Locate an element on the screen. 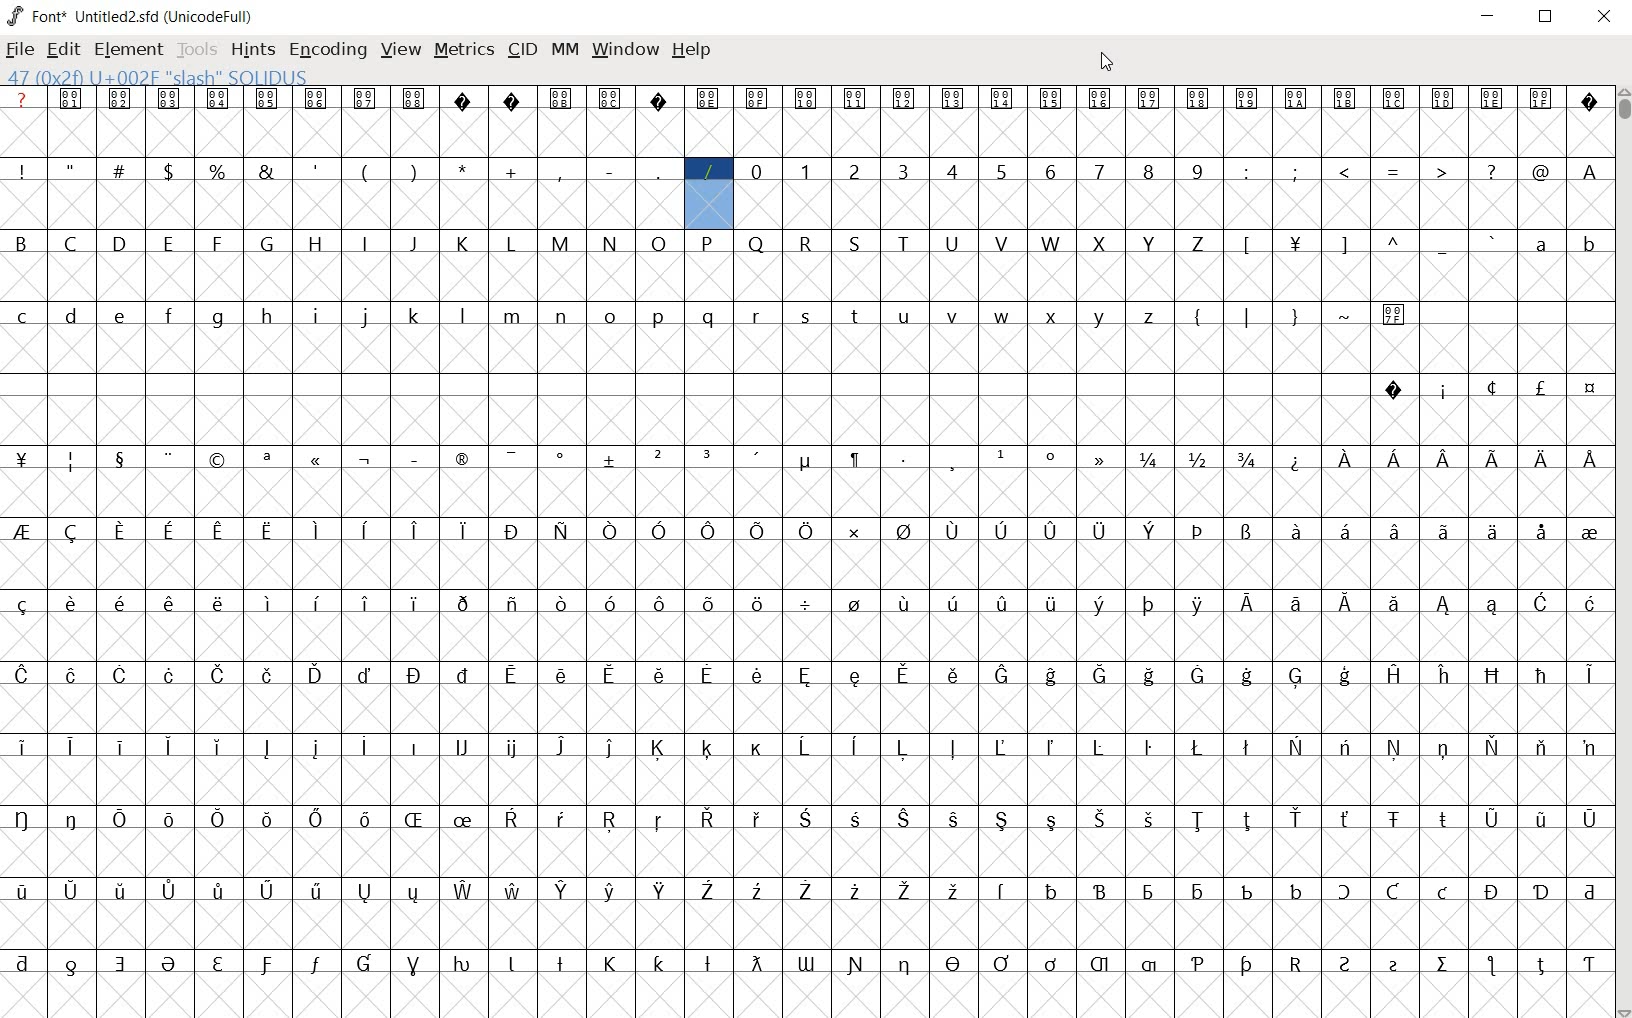  glyph is located at coordinates (1443, 247).